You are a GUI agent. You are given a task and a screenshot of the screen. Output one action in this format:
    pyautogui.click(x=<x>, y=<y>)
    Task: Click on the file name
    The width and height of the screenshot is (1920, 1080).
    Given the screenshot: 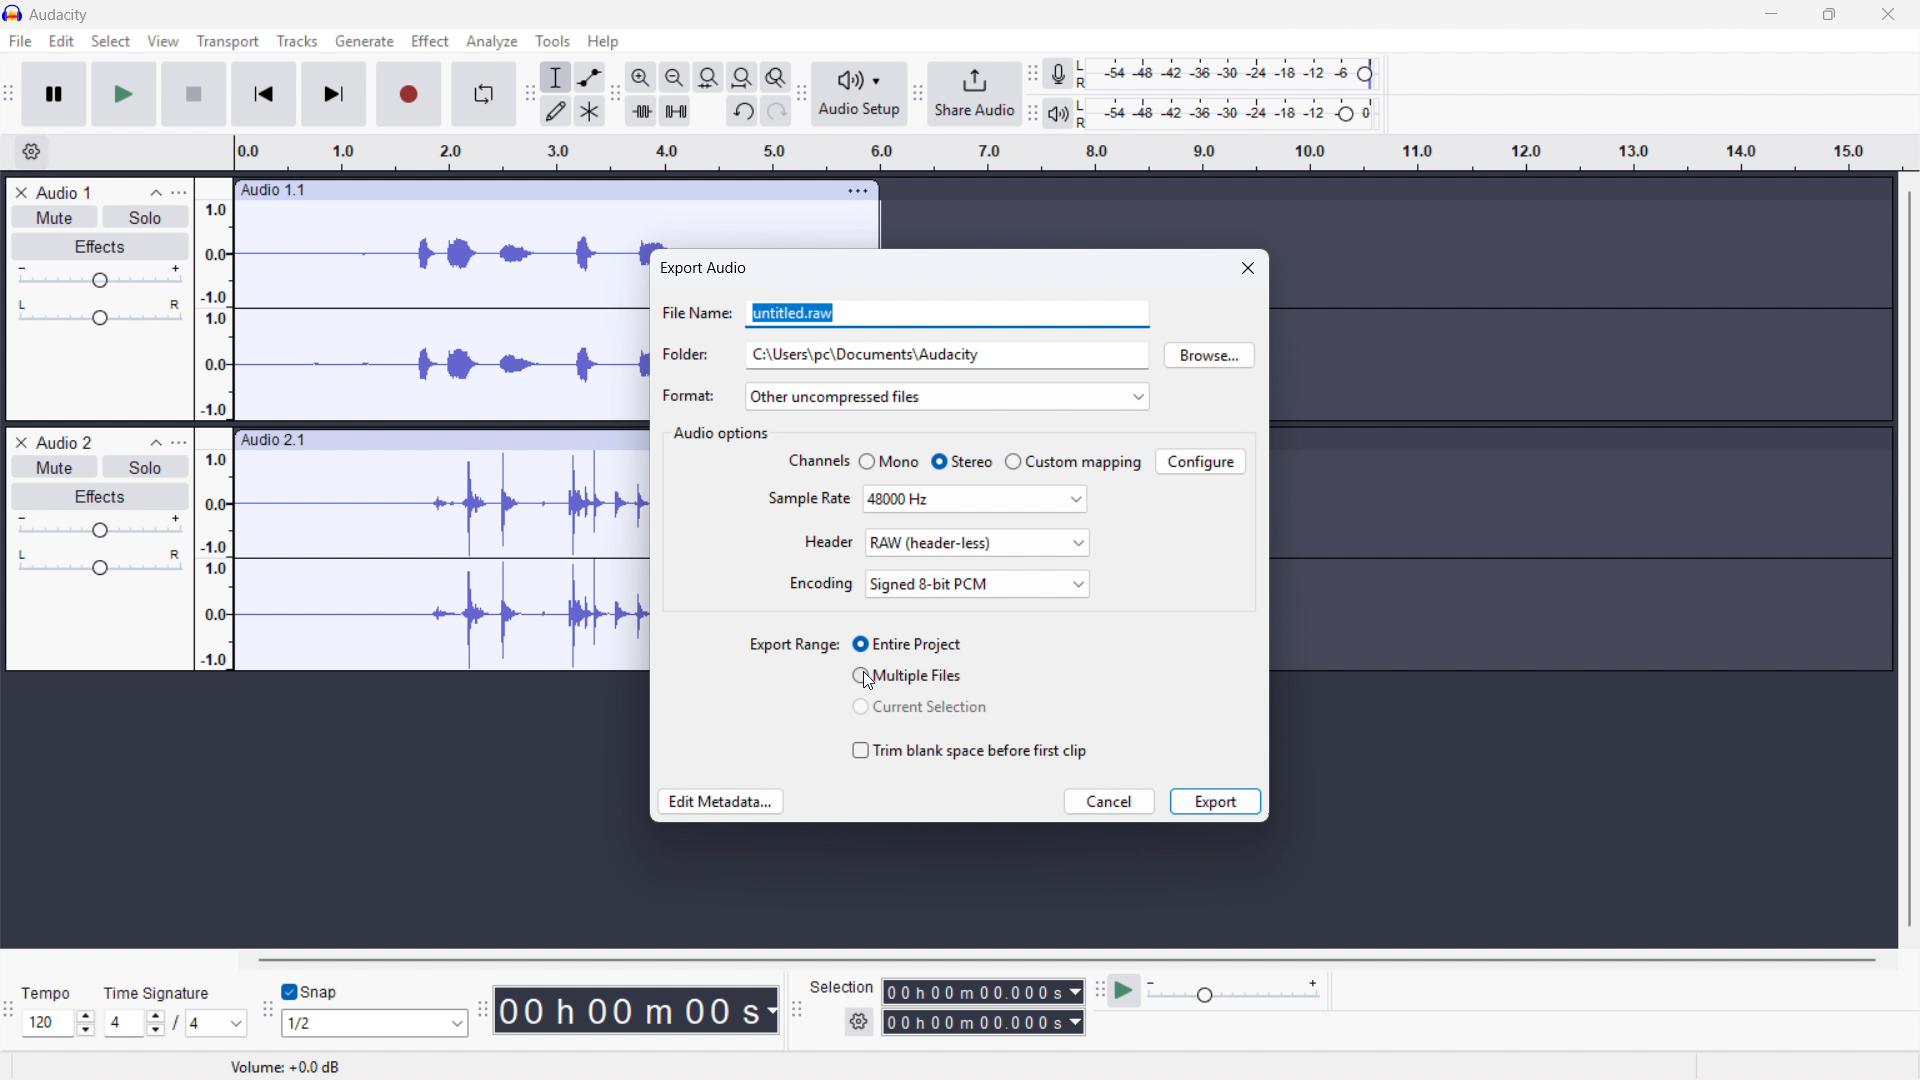 What is the action you would take?
    pyautogui.click(x=696, y=312)
    